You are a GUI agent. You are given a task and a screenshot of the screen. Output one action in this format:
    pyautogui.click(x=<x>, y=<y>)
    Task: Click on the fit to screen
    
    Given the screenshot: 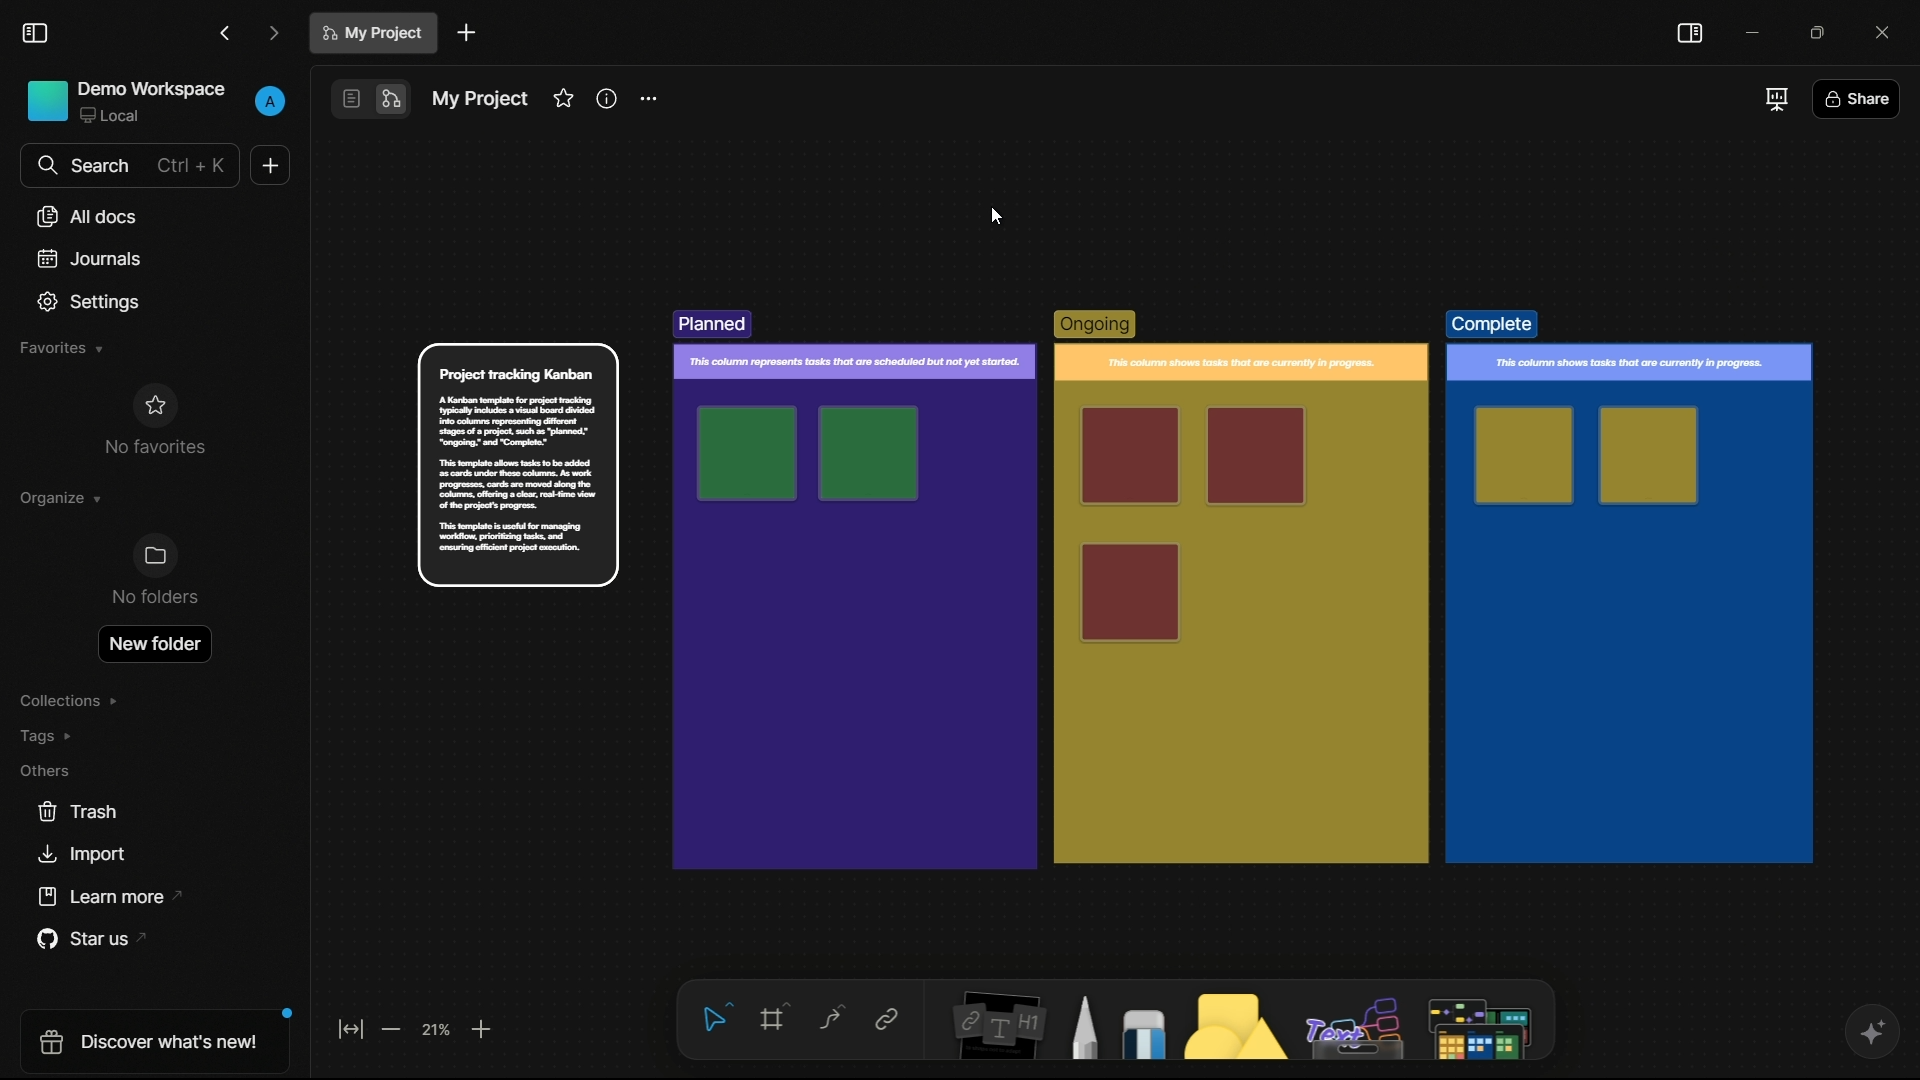 What is the action you would take?
    pyautogui.click(x=350, y=1028)
    